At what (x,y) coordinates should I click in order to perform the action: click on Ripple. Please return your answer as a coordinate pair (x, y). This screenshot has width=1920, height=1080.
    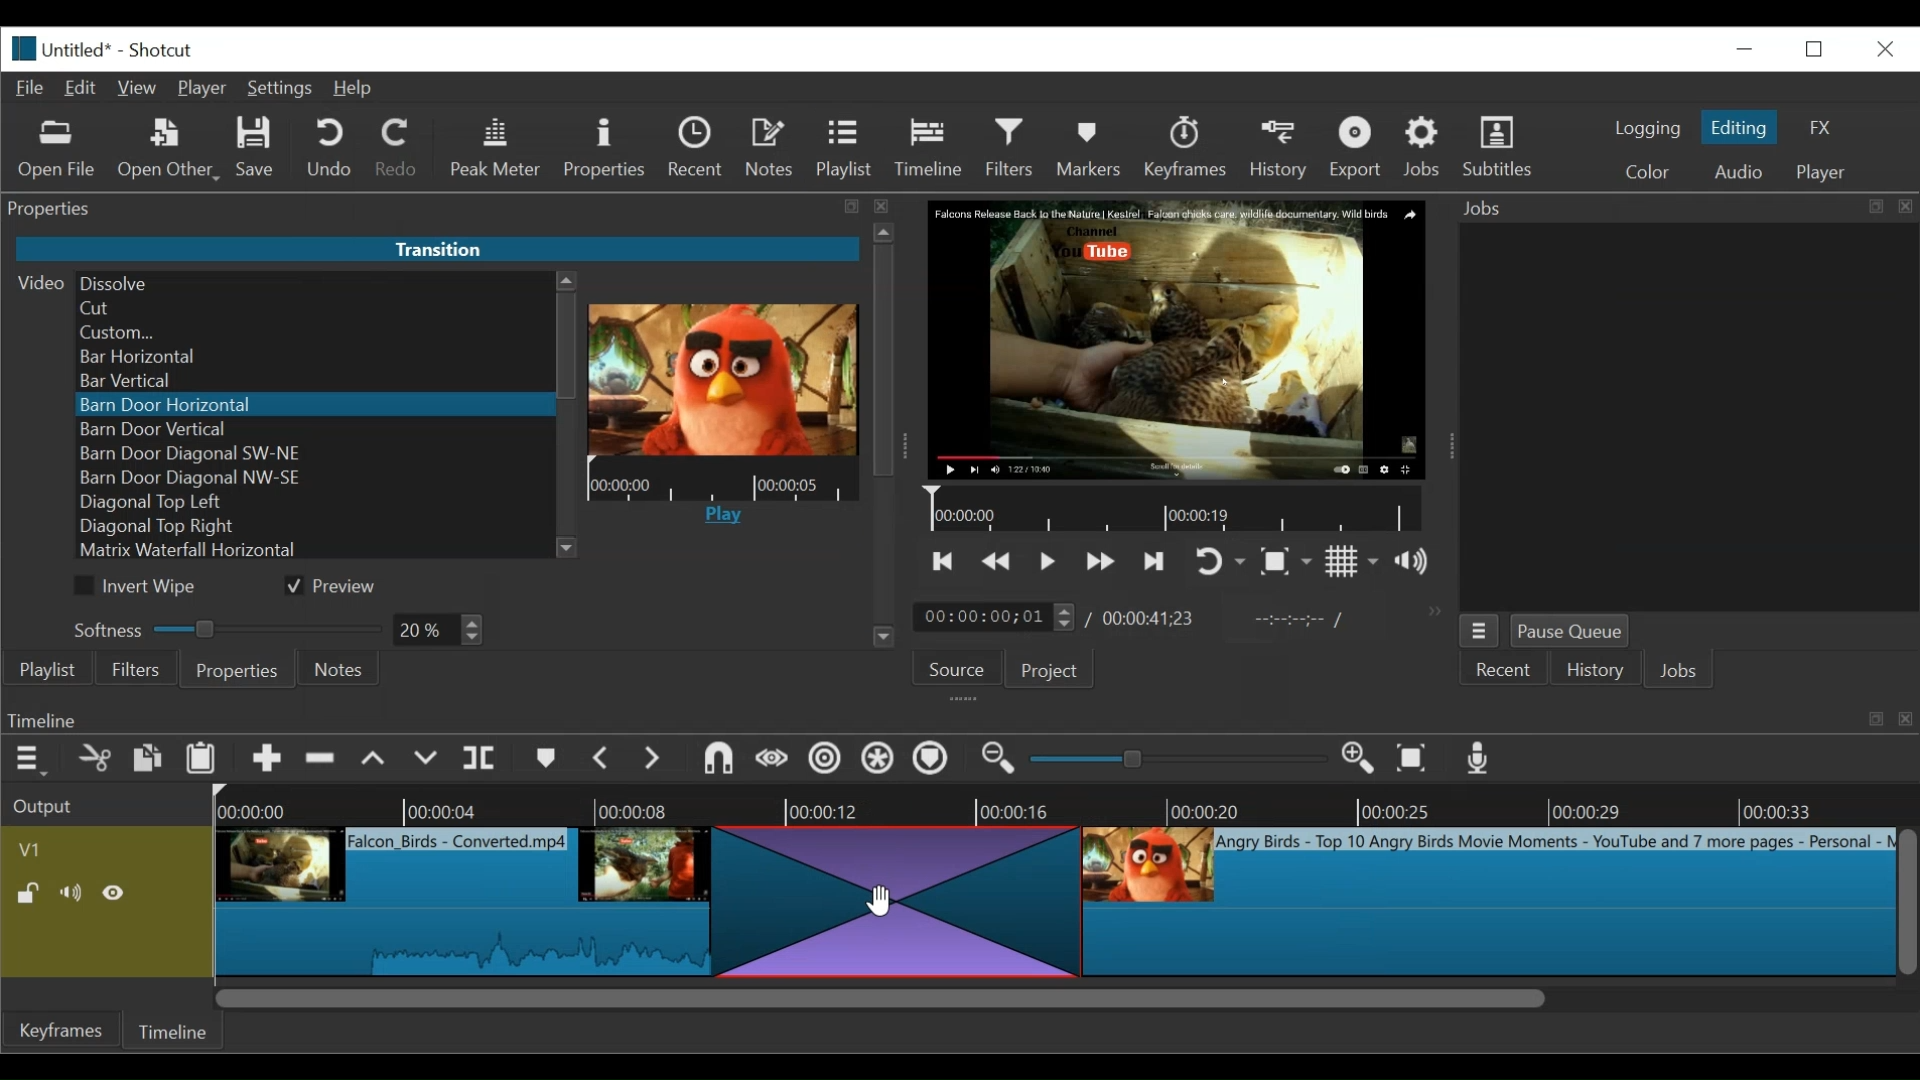
    Looking at the image, I should click on (824, 759).